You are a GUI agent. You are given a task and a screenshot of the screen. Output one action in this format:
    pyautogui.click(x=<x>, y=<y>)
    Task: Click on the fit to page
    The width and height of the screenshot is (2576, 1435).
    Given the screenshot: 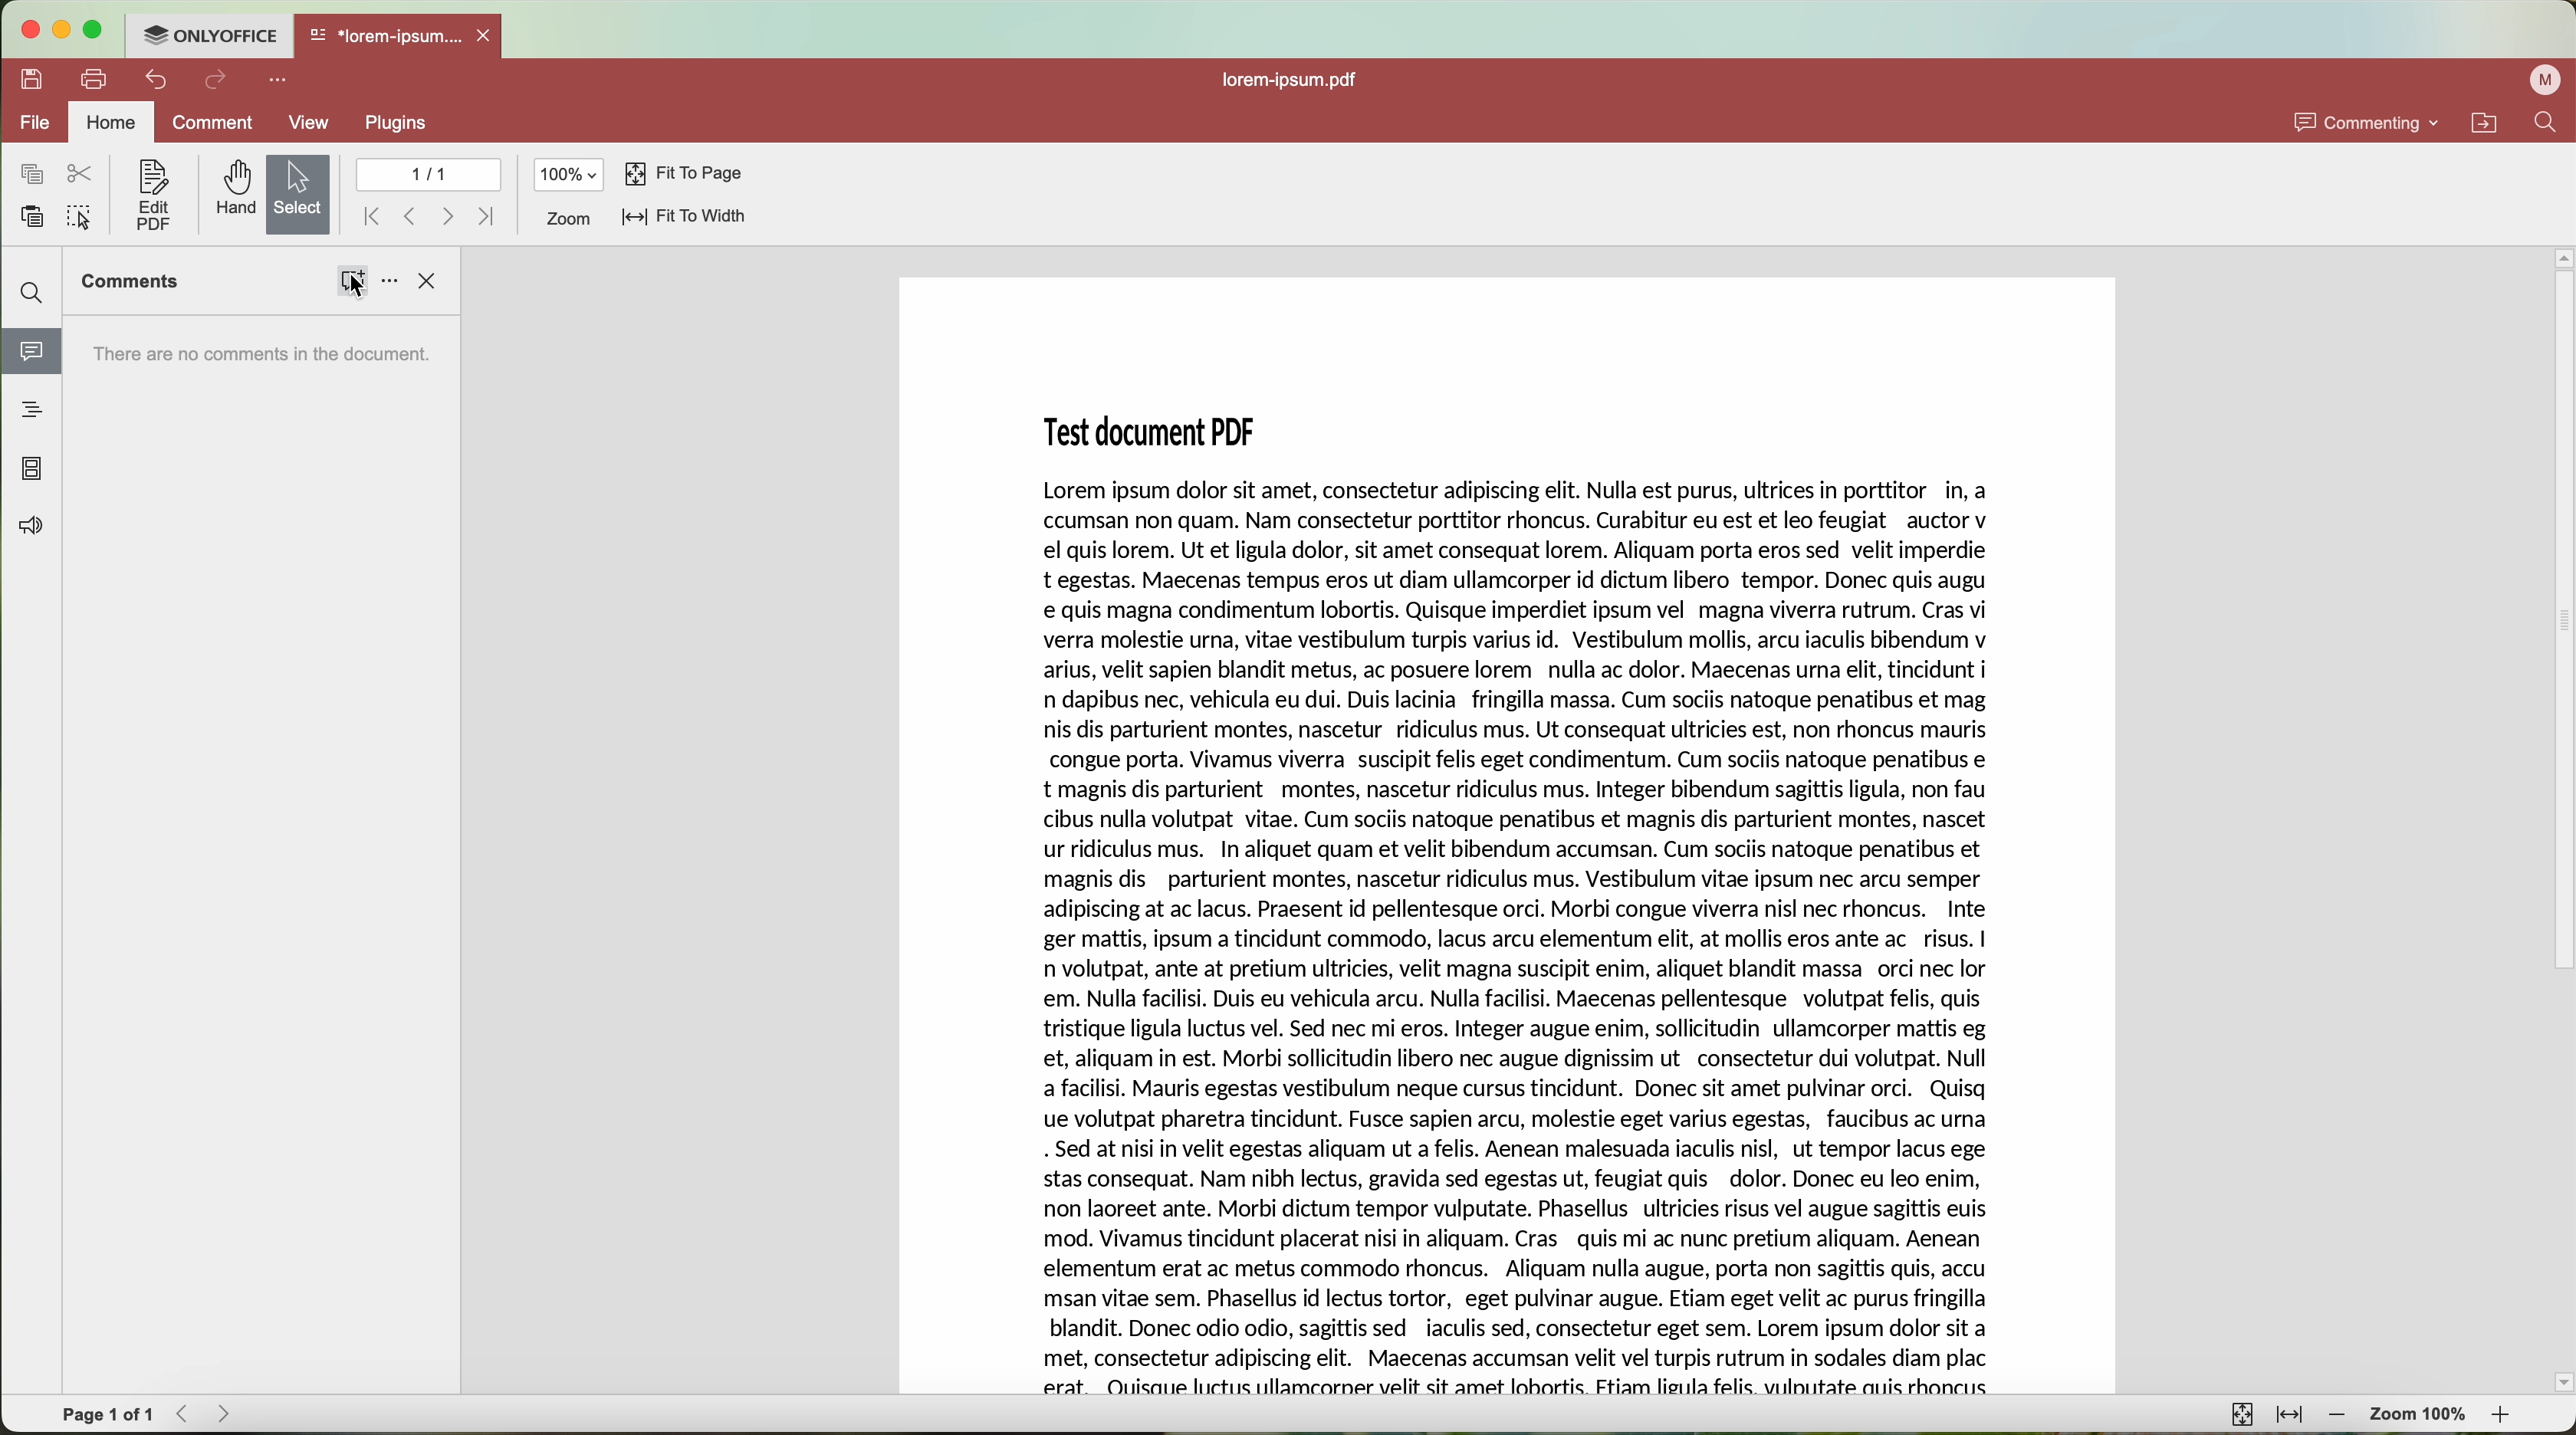 What is the action you would take?
    pyautogui.click(x=684, y=176)
    